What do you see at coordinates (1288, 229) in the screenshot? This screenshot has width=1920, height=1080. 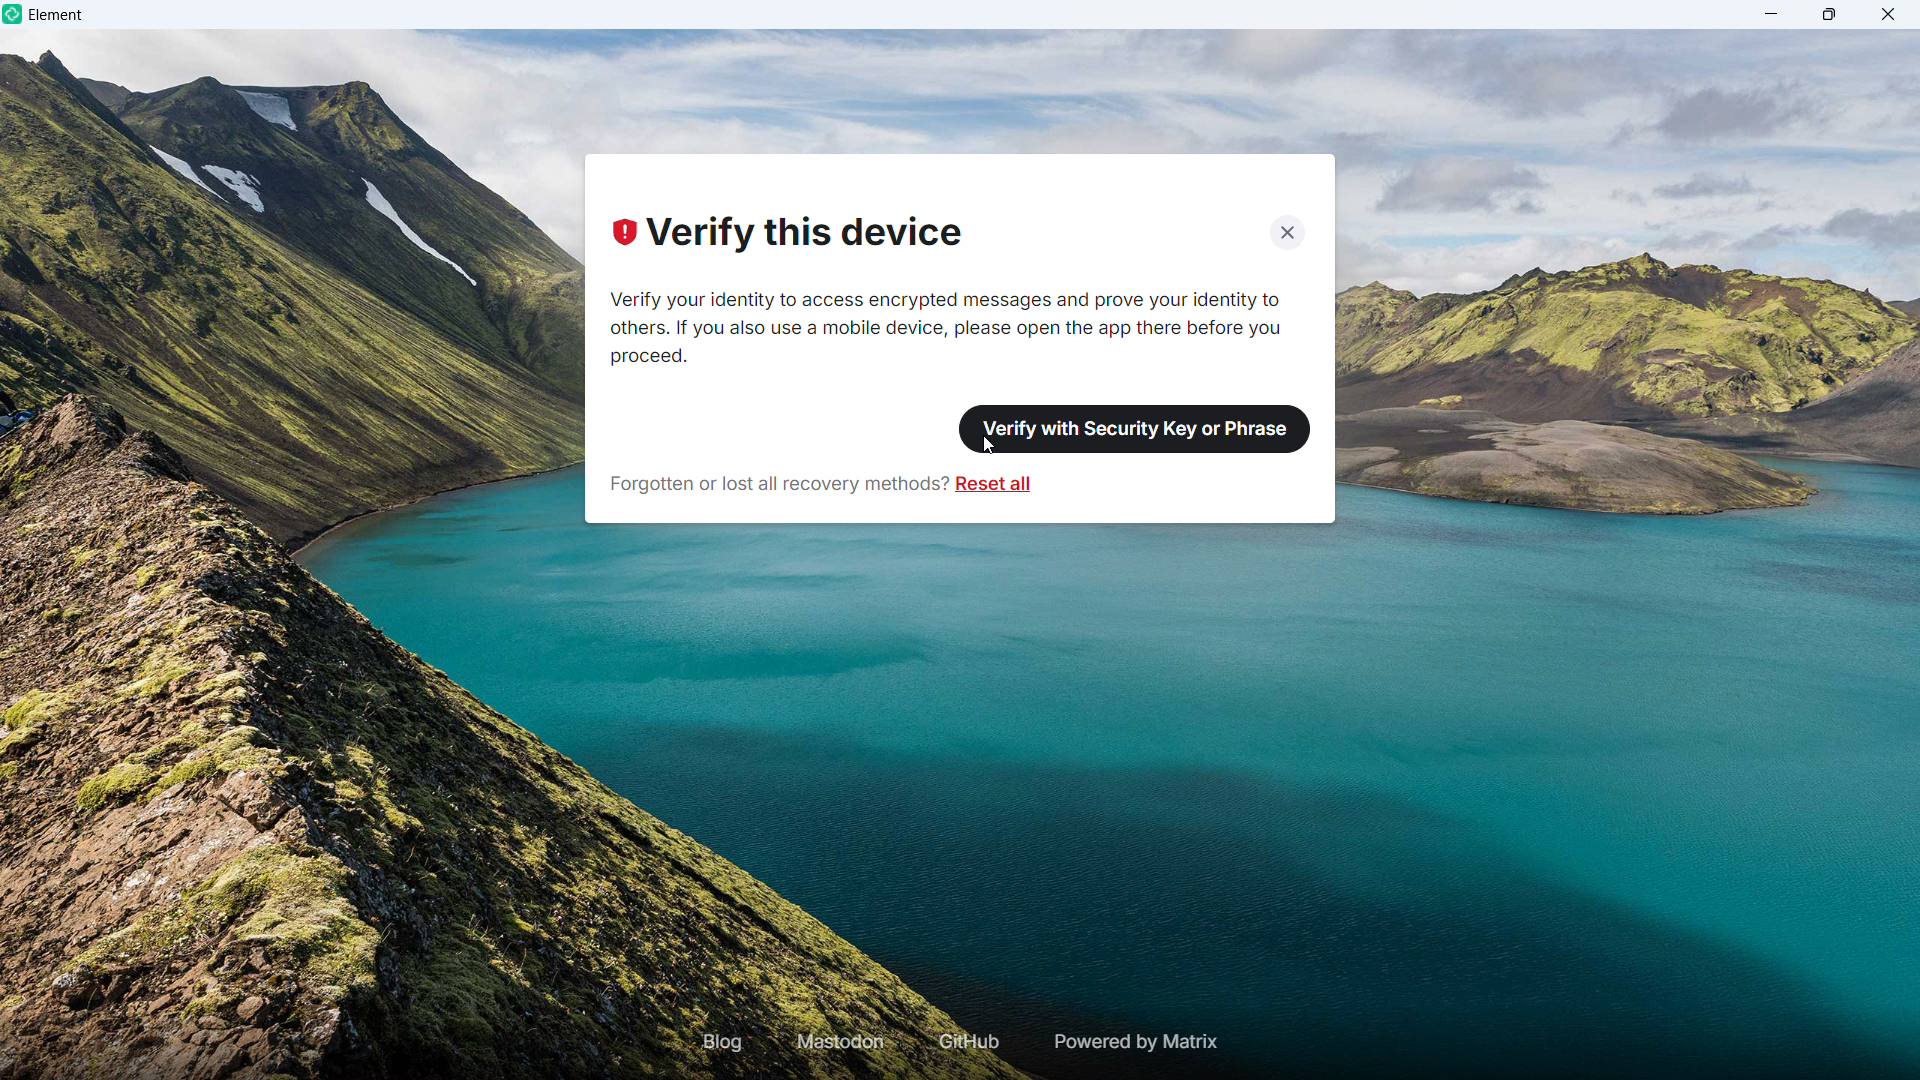 I see `Close ` at bounding box center [1288, 229].